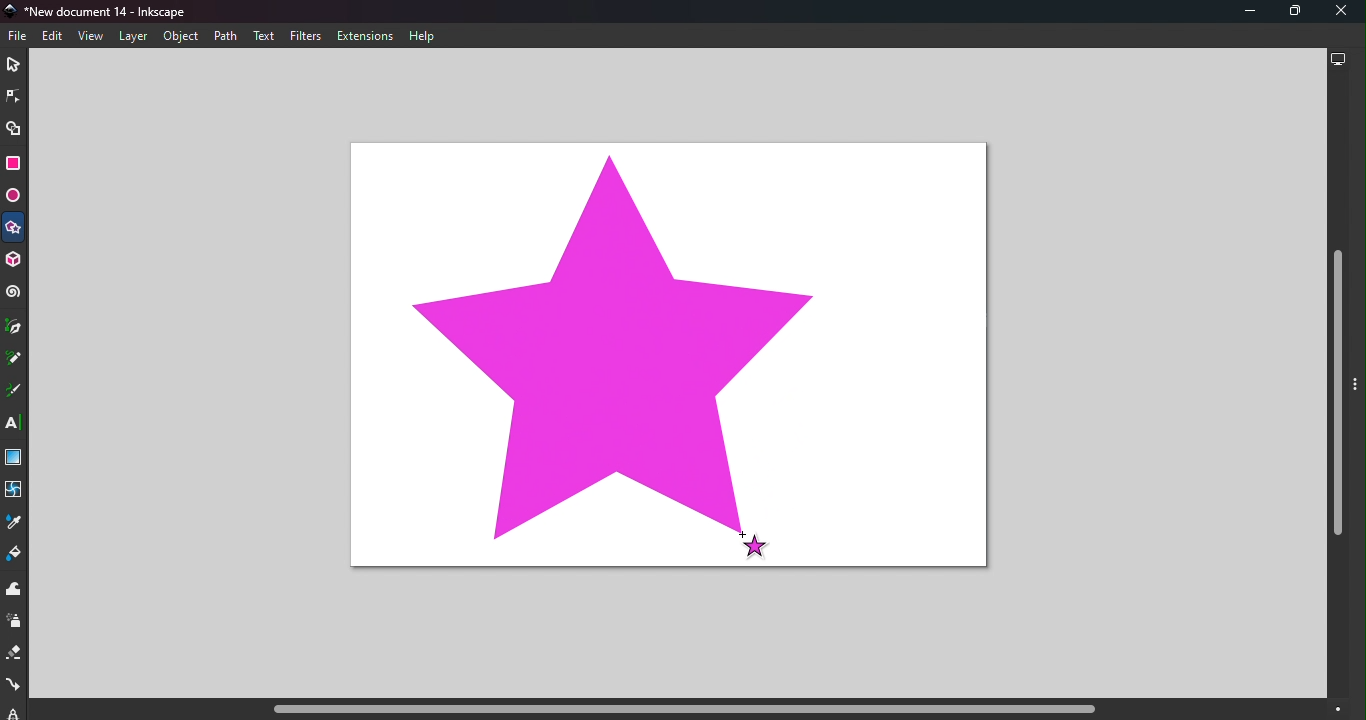 This screenshot has height=720, width=1366. What do you see at coordinates (1338, 388) in the screenshot?
I see `Vertical scroll bar` at bounding box center [1338, 388].